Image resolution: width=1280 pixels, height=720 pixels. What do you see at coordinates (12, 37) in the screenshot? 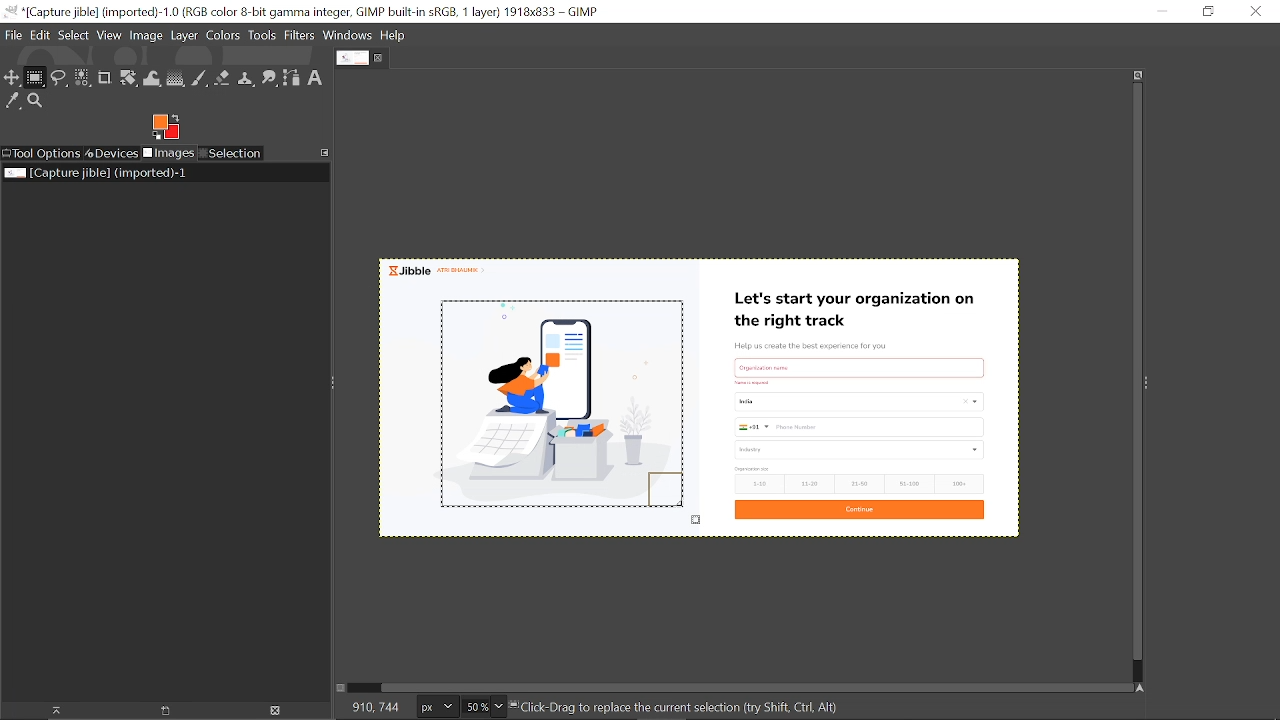
I see `File` at bounding box center [12, 37].